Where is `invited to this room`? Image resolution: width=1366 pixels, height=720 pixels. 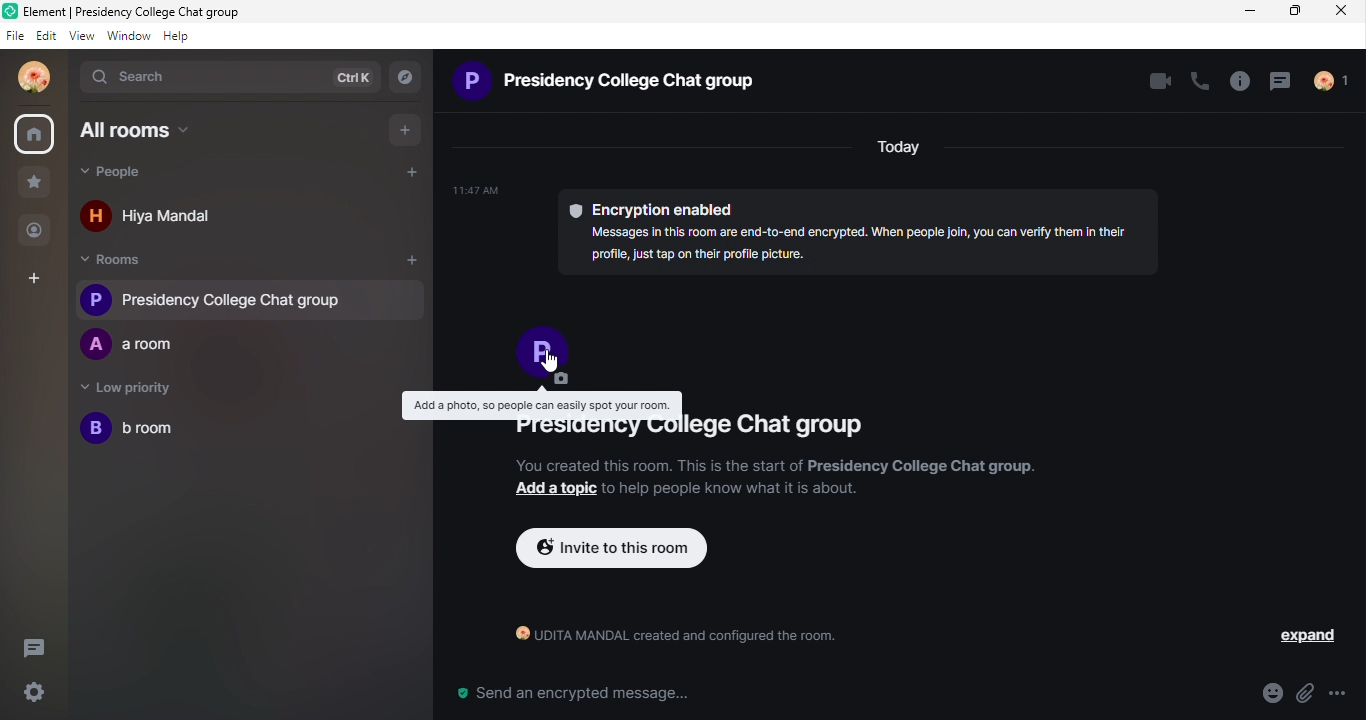 invited to this room is located at coordinates (612, 550).